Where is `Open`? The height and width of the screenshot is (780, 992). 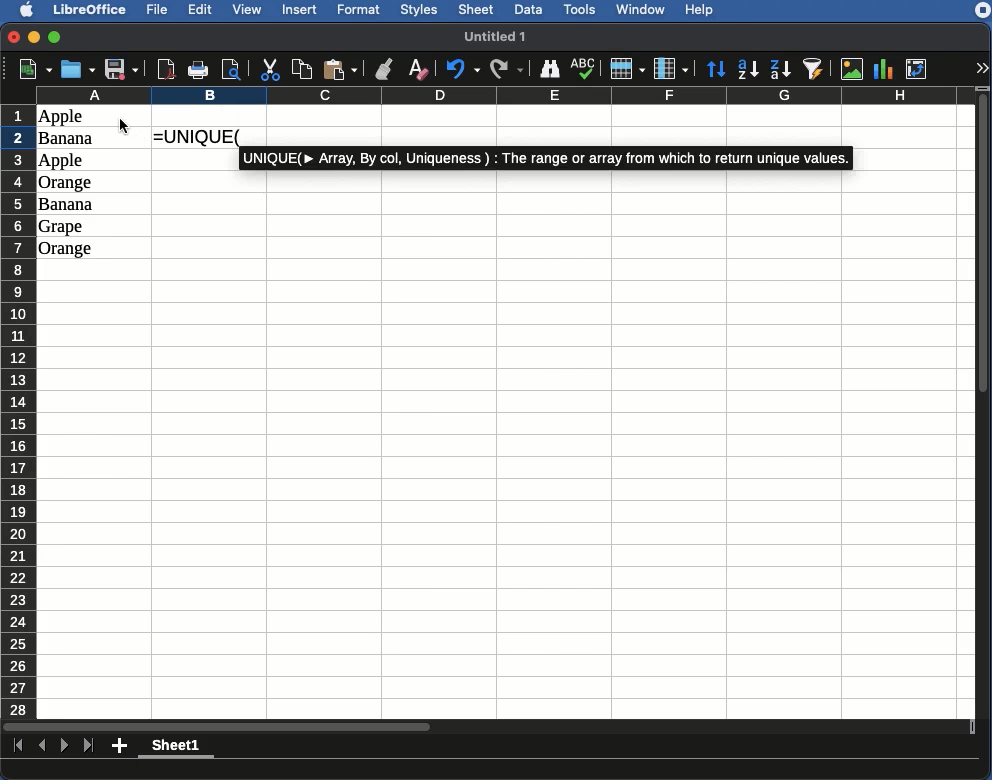 Open is located at coordinates (76, 70).